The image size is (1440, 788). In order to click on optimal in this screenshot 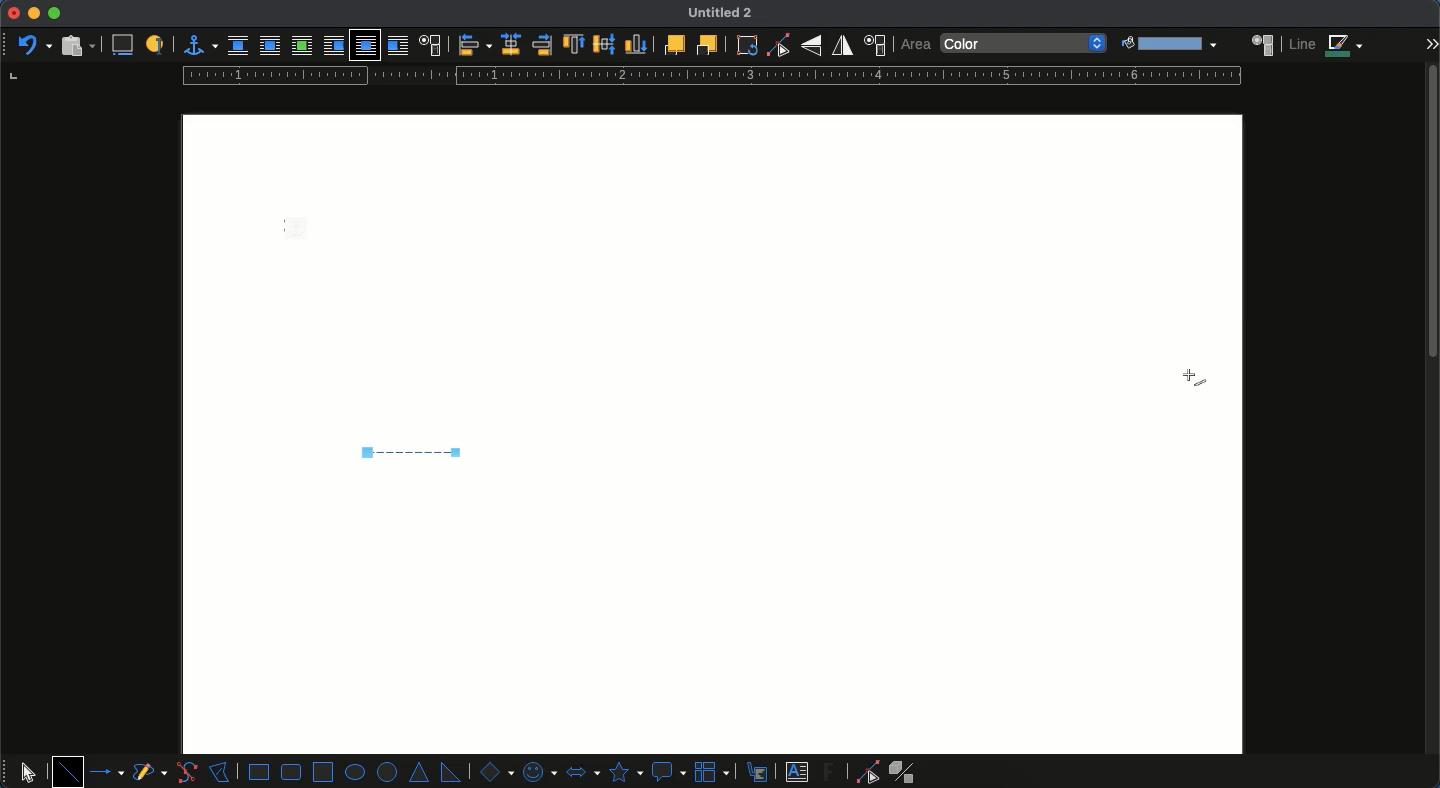, I will do `click(301, 45)`.